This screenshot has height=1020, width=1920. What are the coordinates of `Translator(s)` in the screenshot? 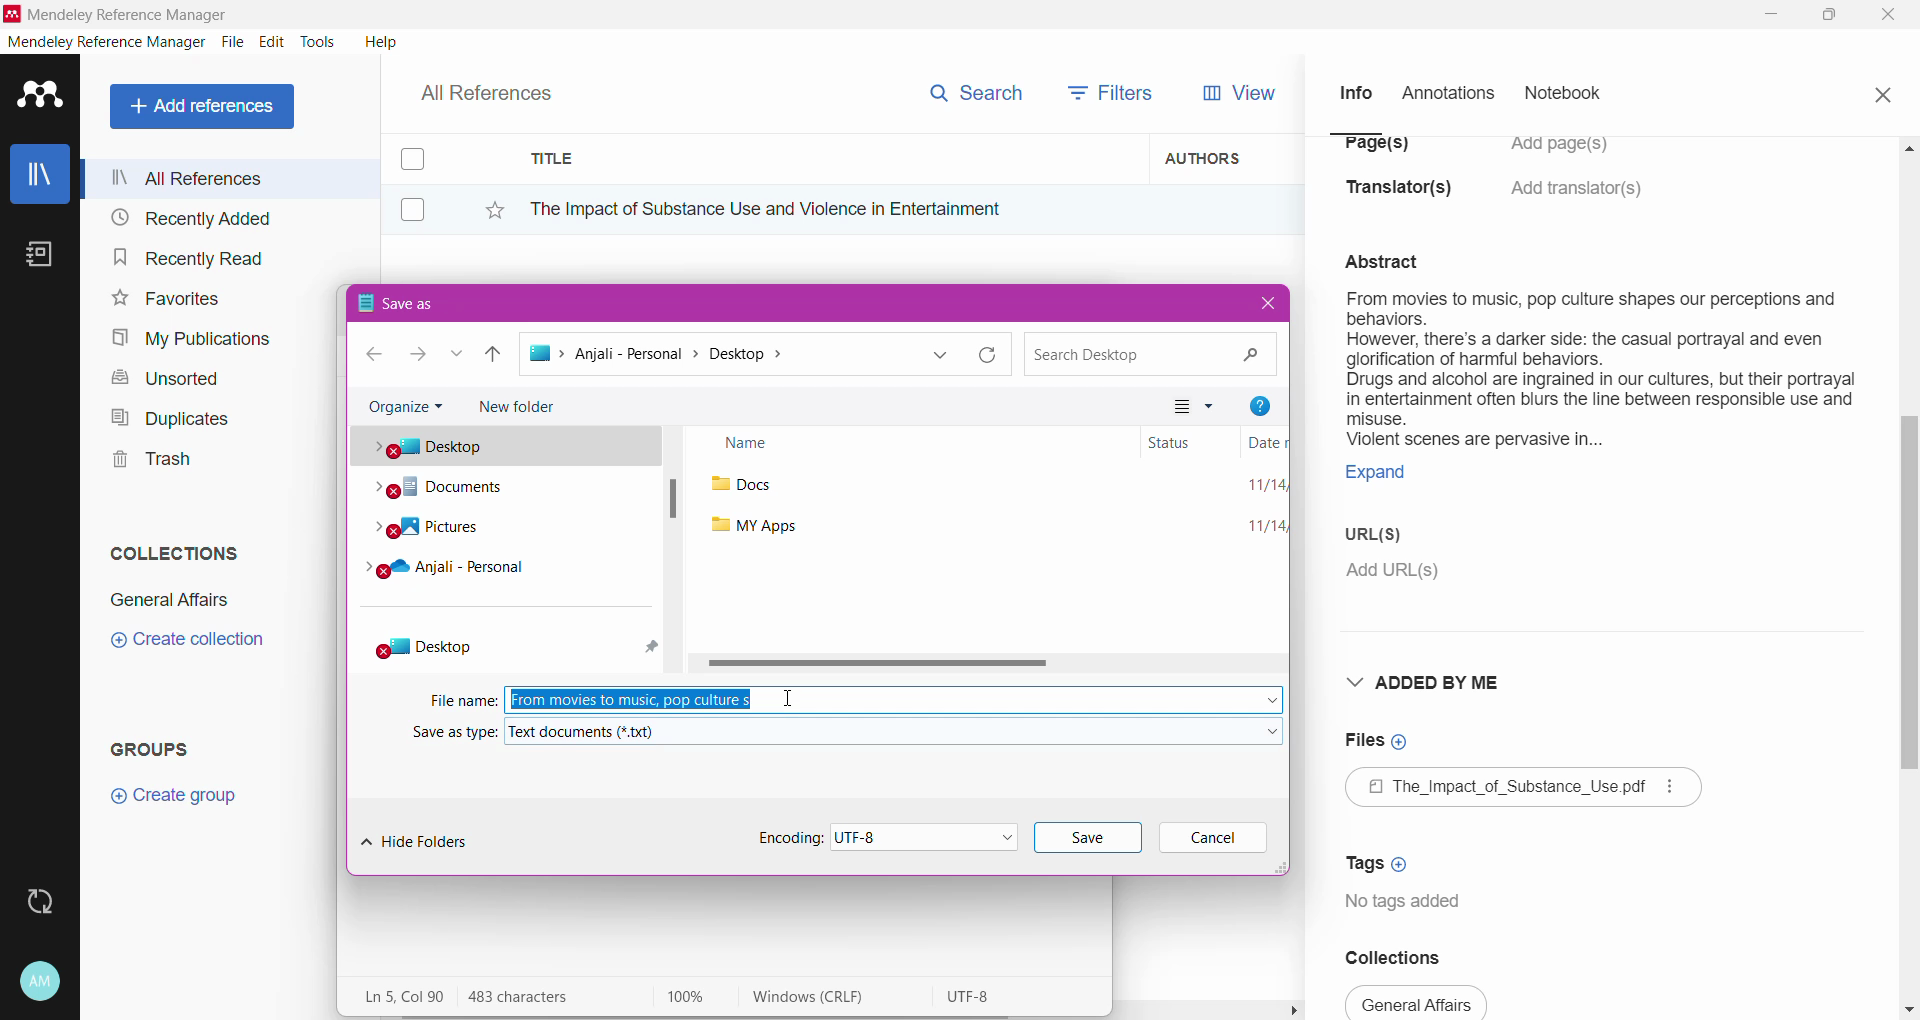 It's located at (1405, 197).